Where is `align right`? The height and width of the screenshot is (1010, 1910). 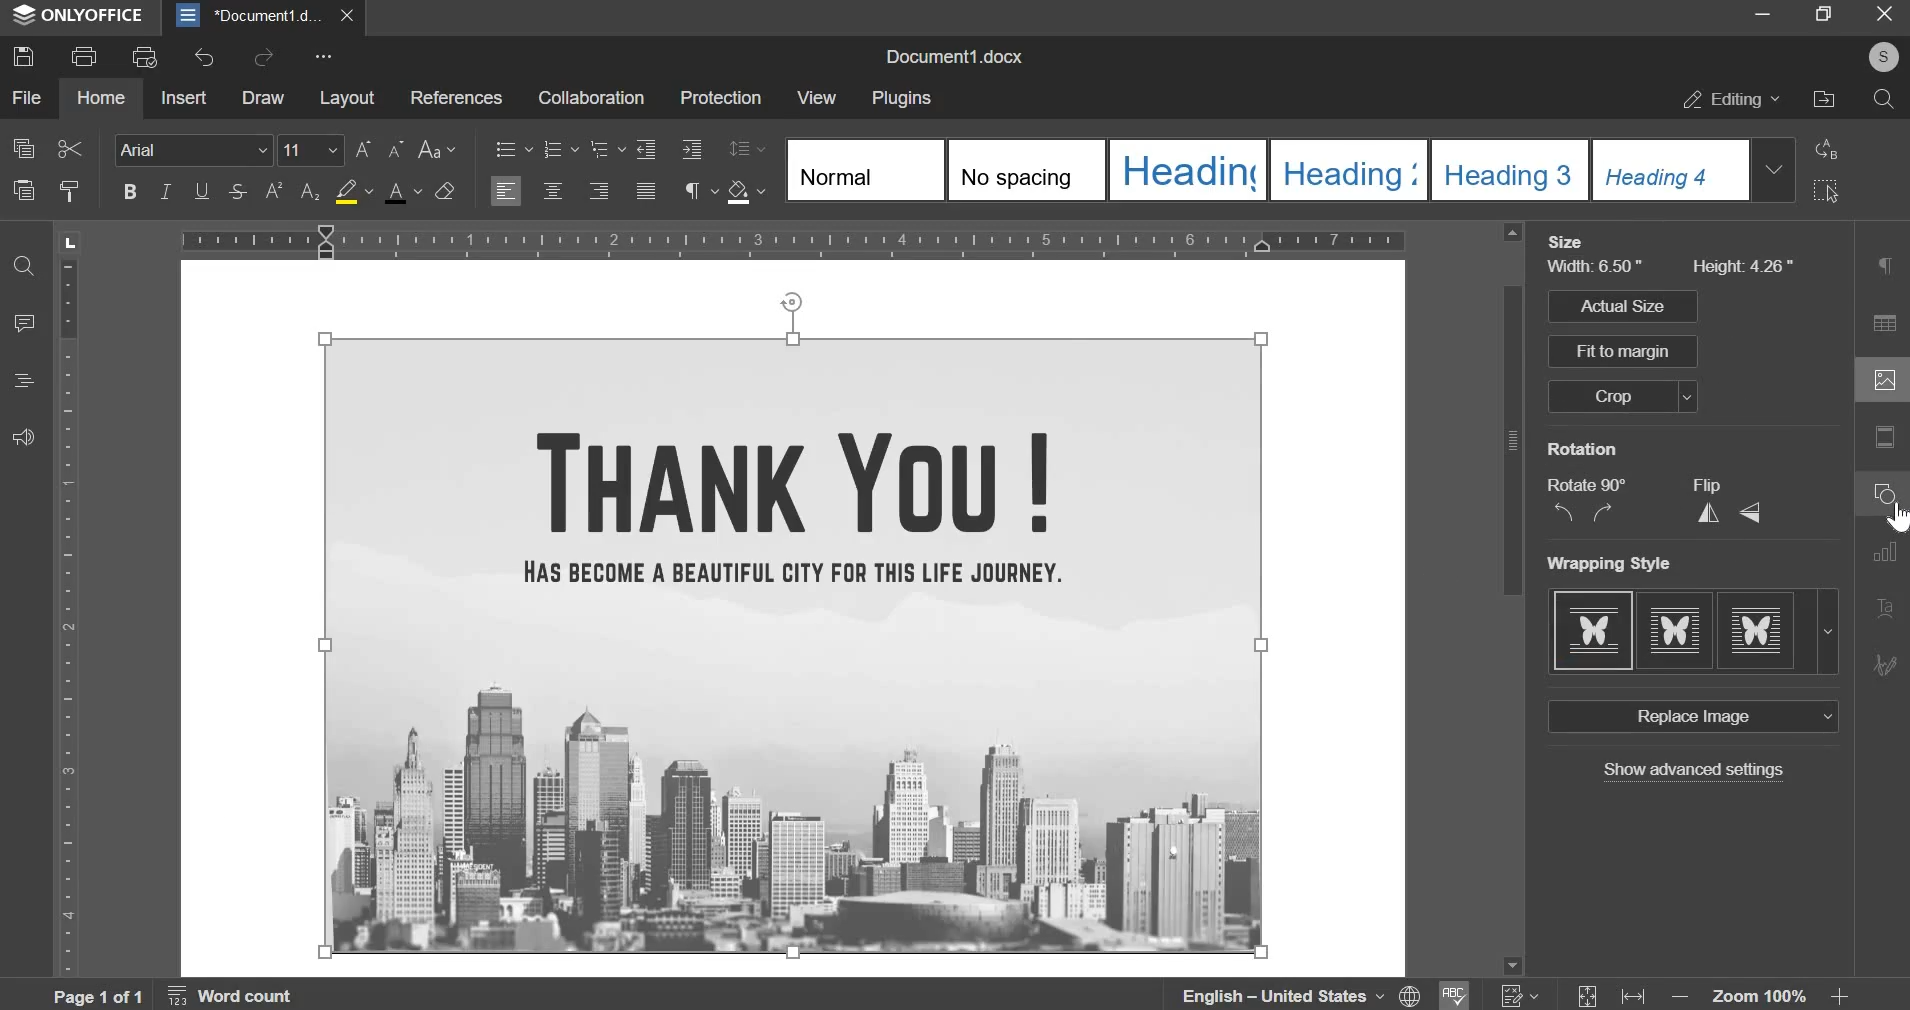
align right is located at coordinates (601, 188).